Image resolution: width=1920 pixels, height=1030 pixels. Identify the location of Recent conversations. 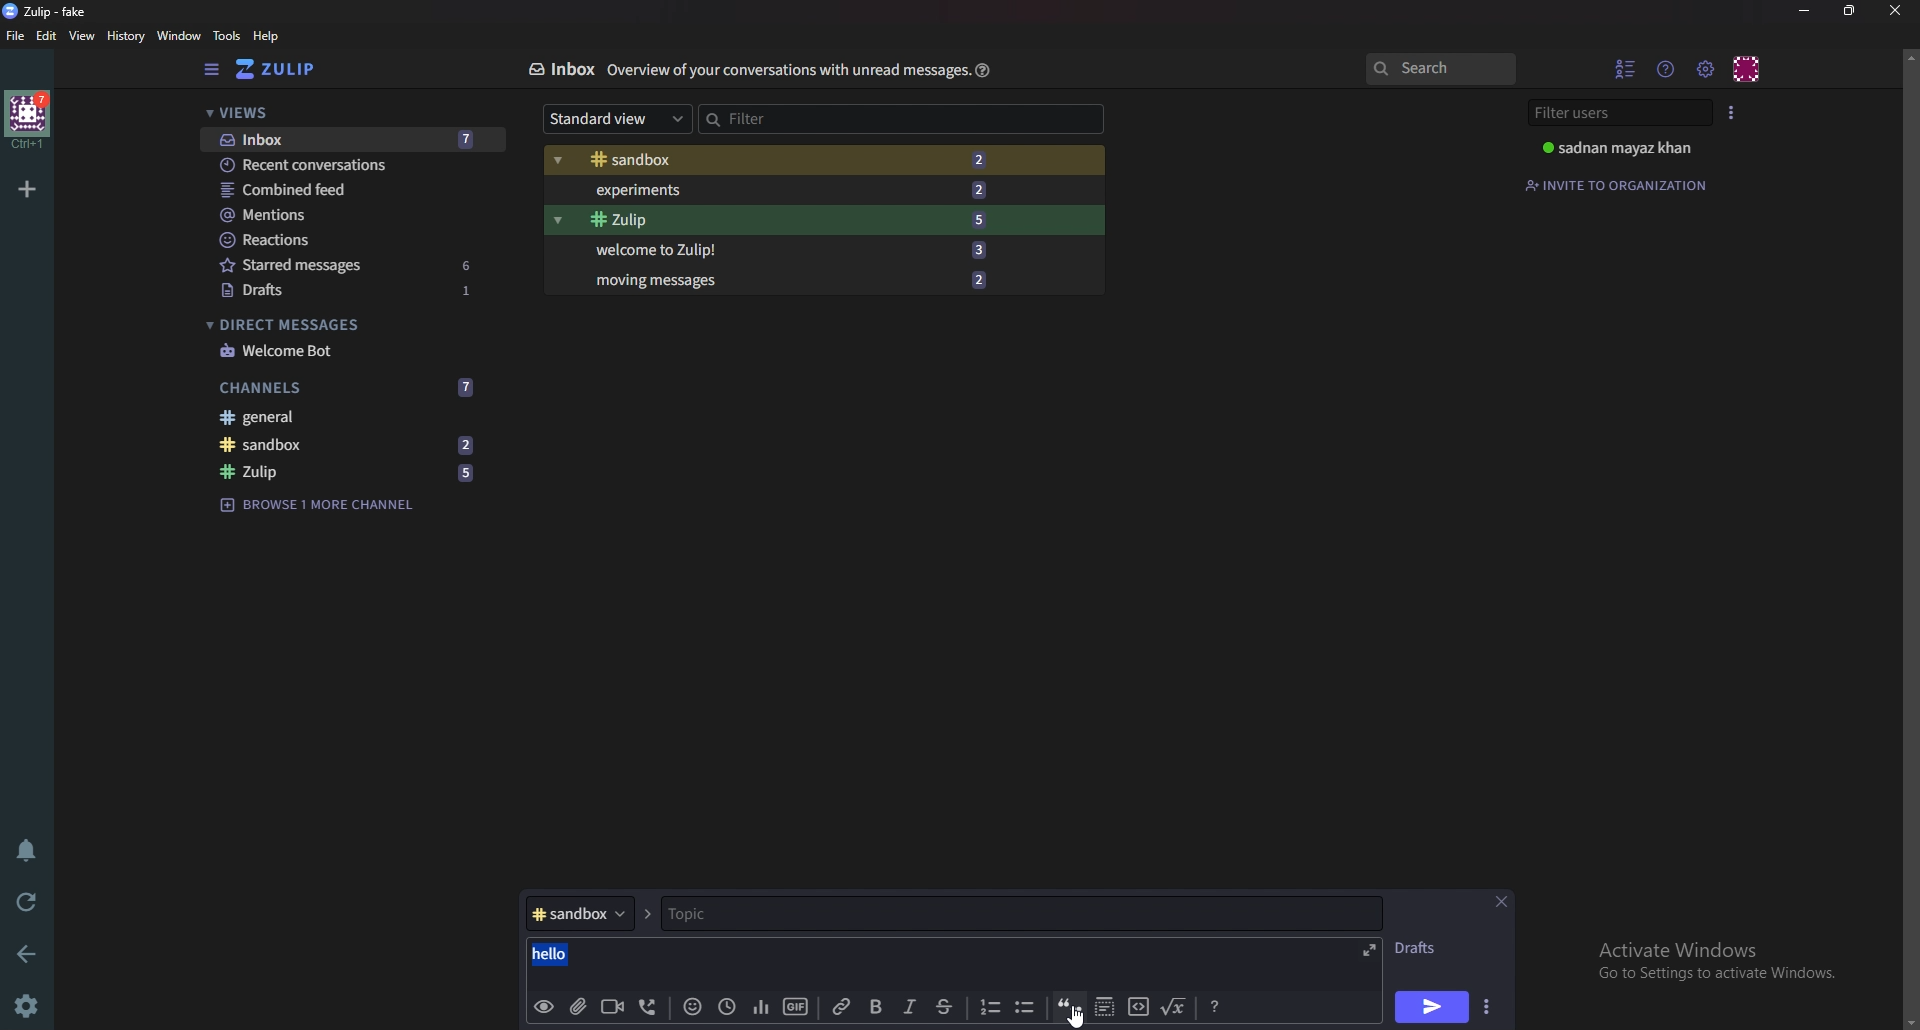
(326, 166).